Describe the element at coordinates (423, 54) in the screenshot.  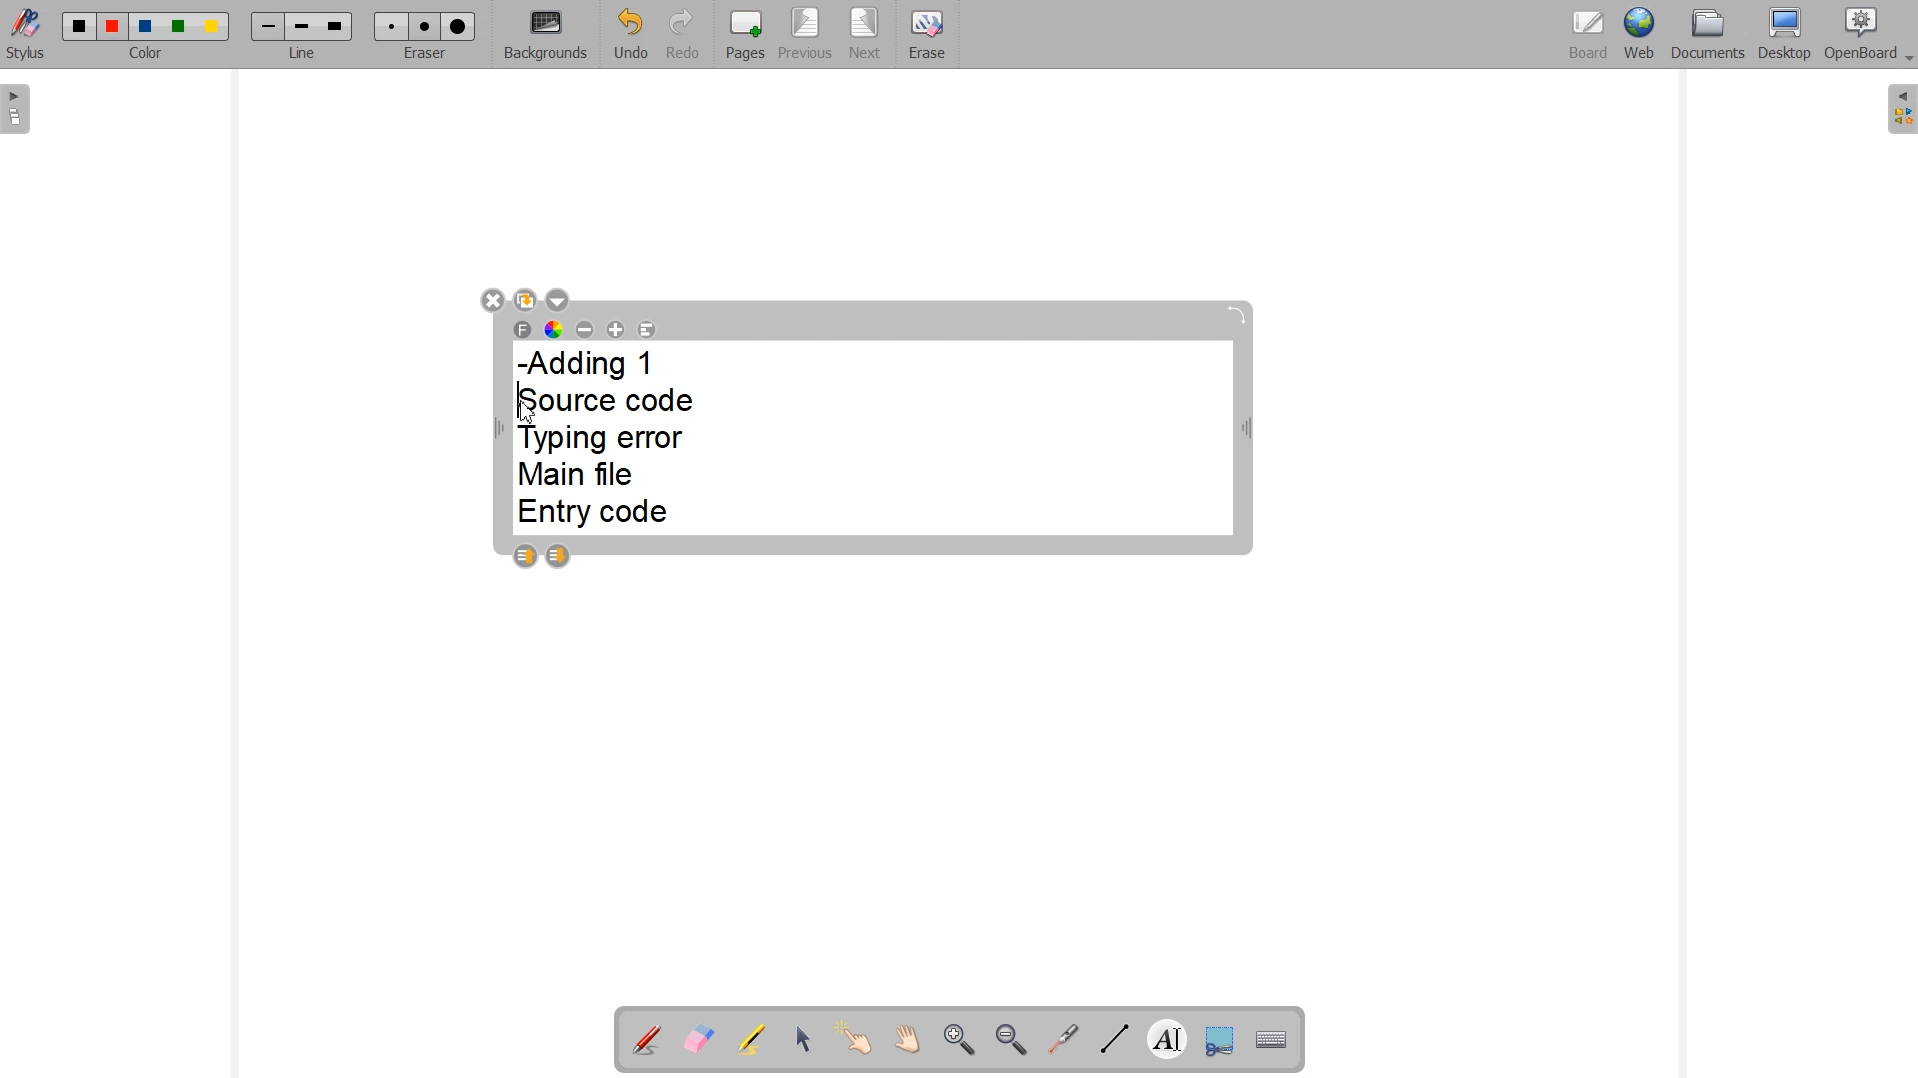
I see `Eraser` at that location.